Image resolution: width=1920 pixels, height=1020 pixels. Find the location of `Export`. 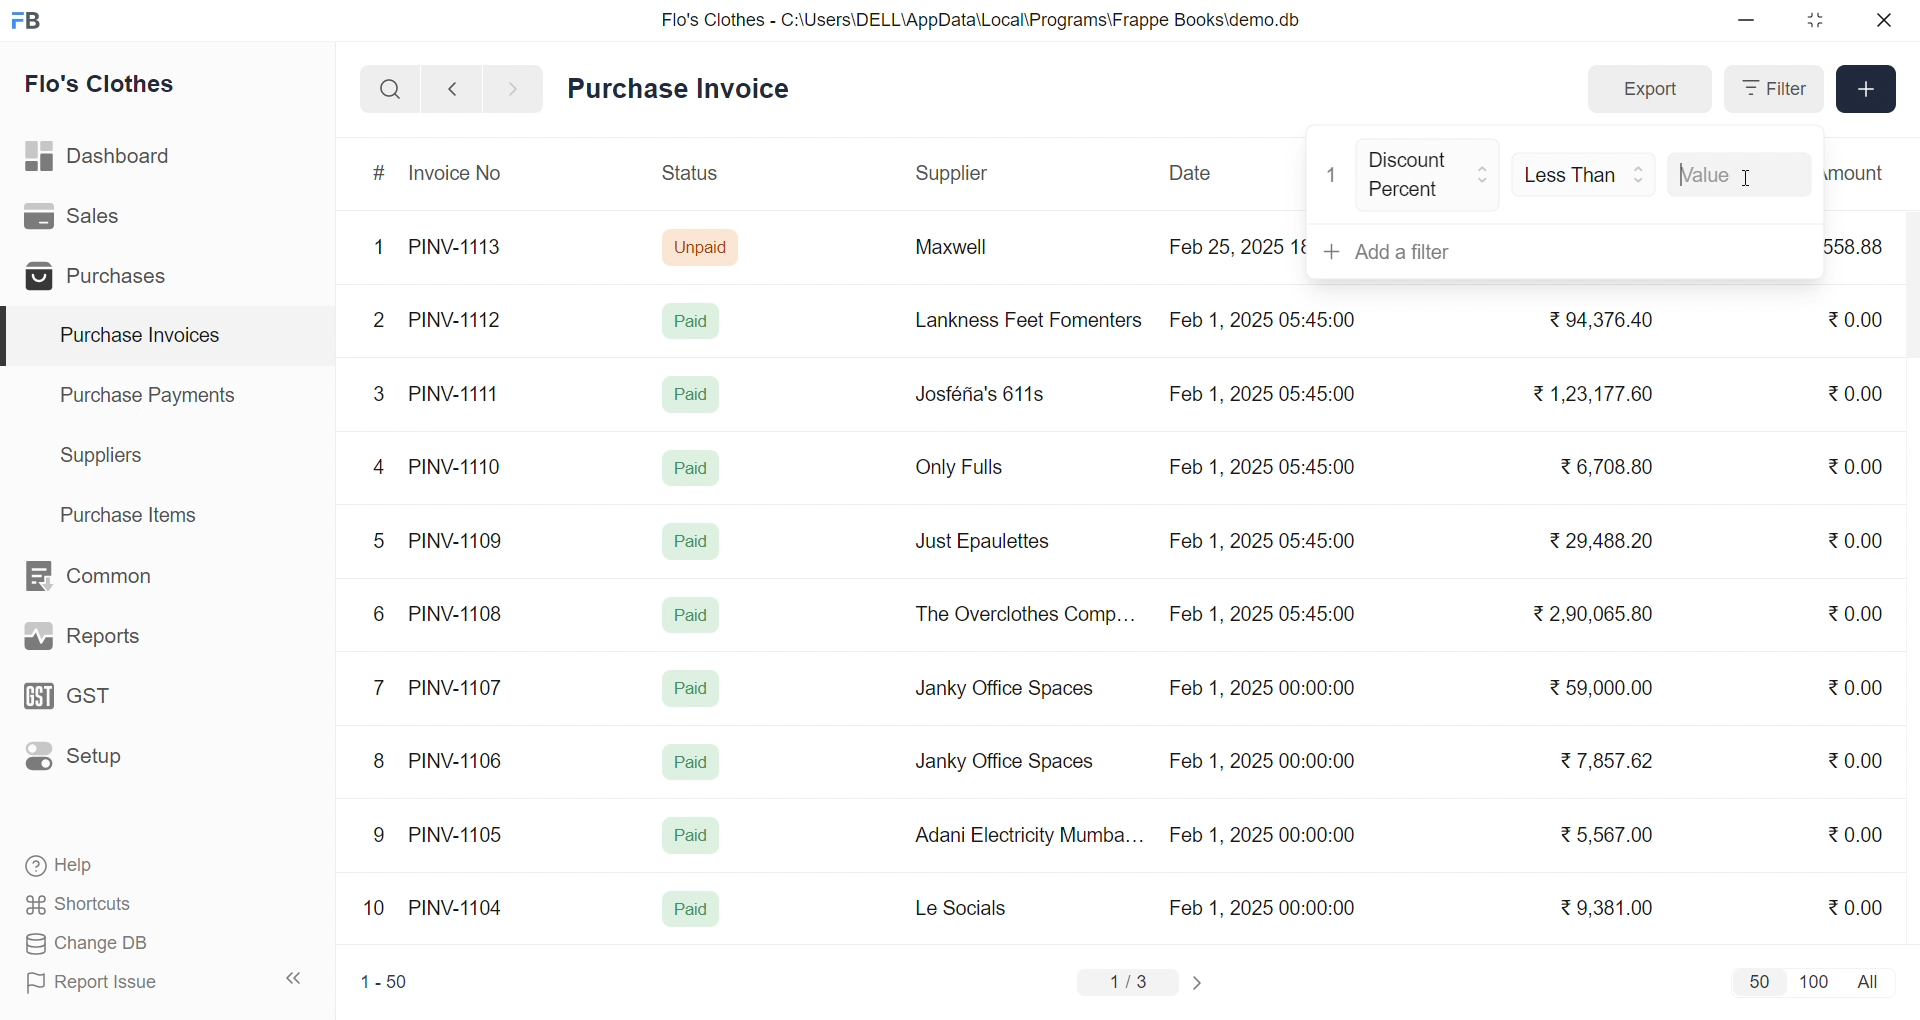

Export is located at coordinates (1649, 90).